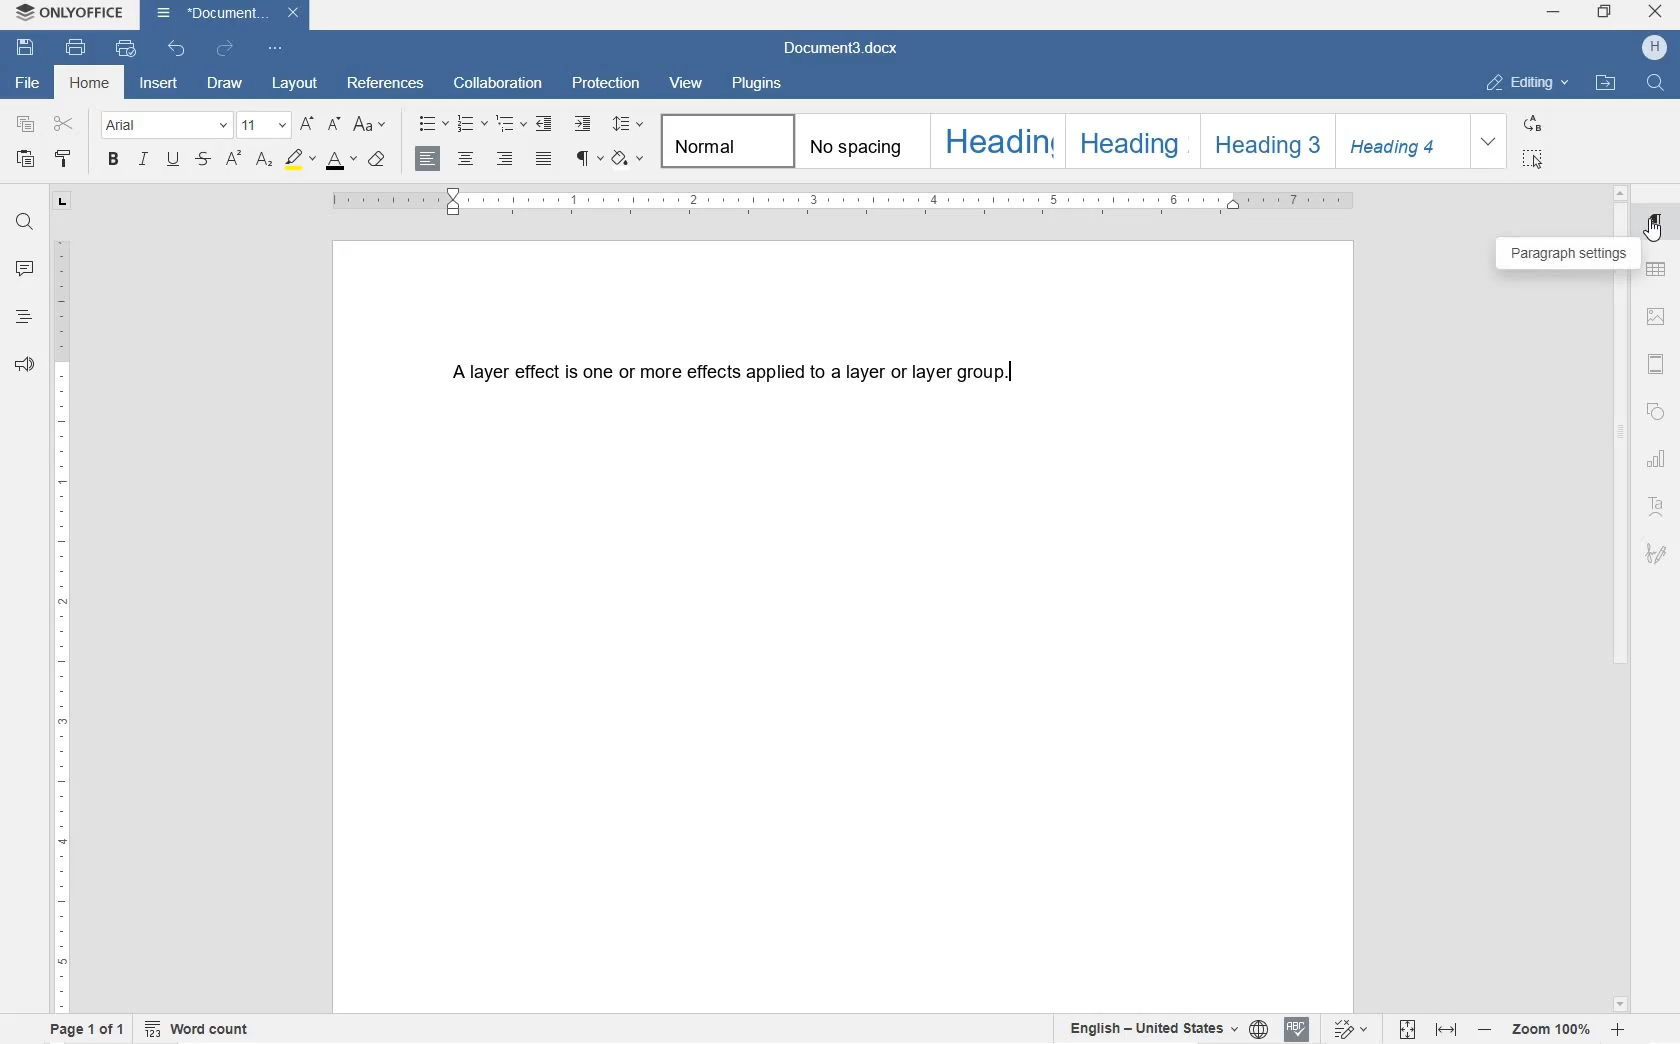 This screenshot has width=1680, height=1044. Describe the element at coordinates (176, 160) in the screenshot. I see `UNDERLINE` at that location.